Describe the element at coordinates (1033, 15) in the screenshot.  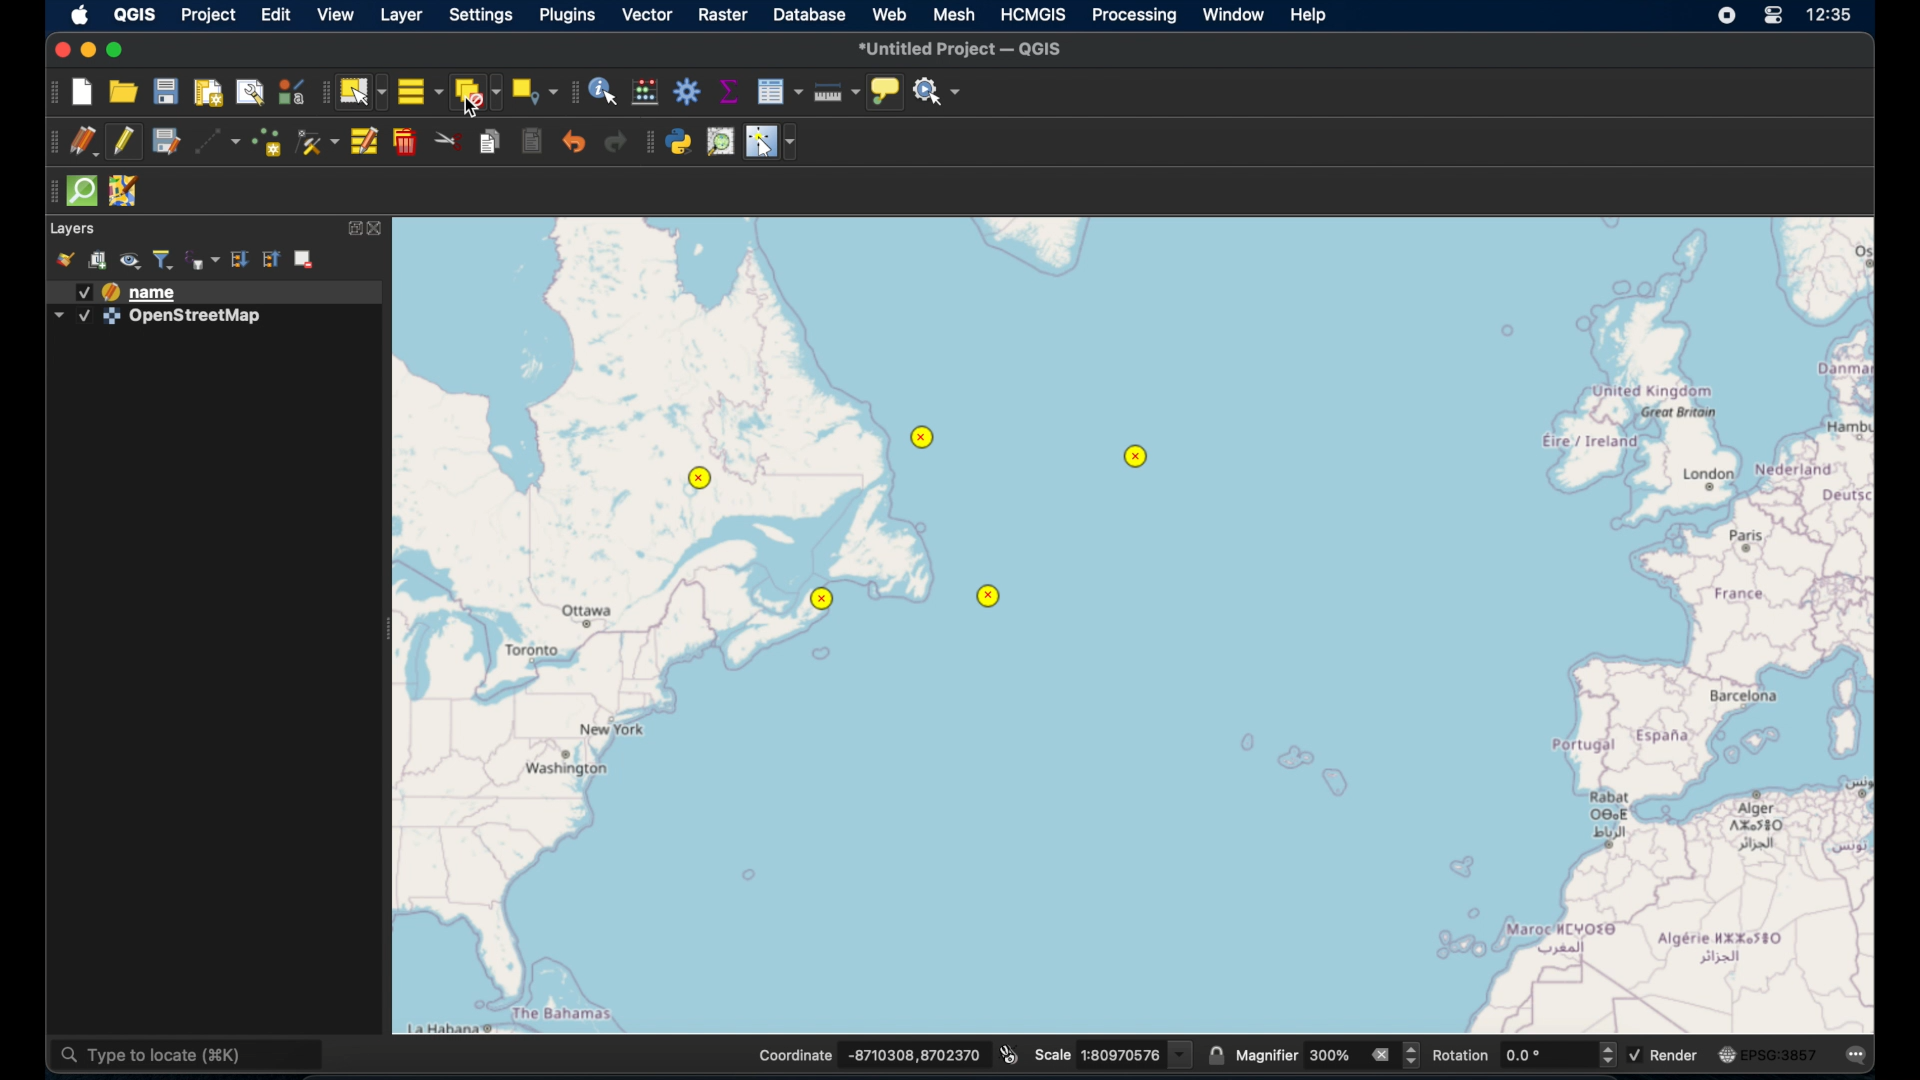
I see `HCMGIS` at that location.